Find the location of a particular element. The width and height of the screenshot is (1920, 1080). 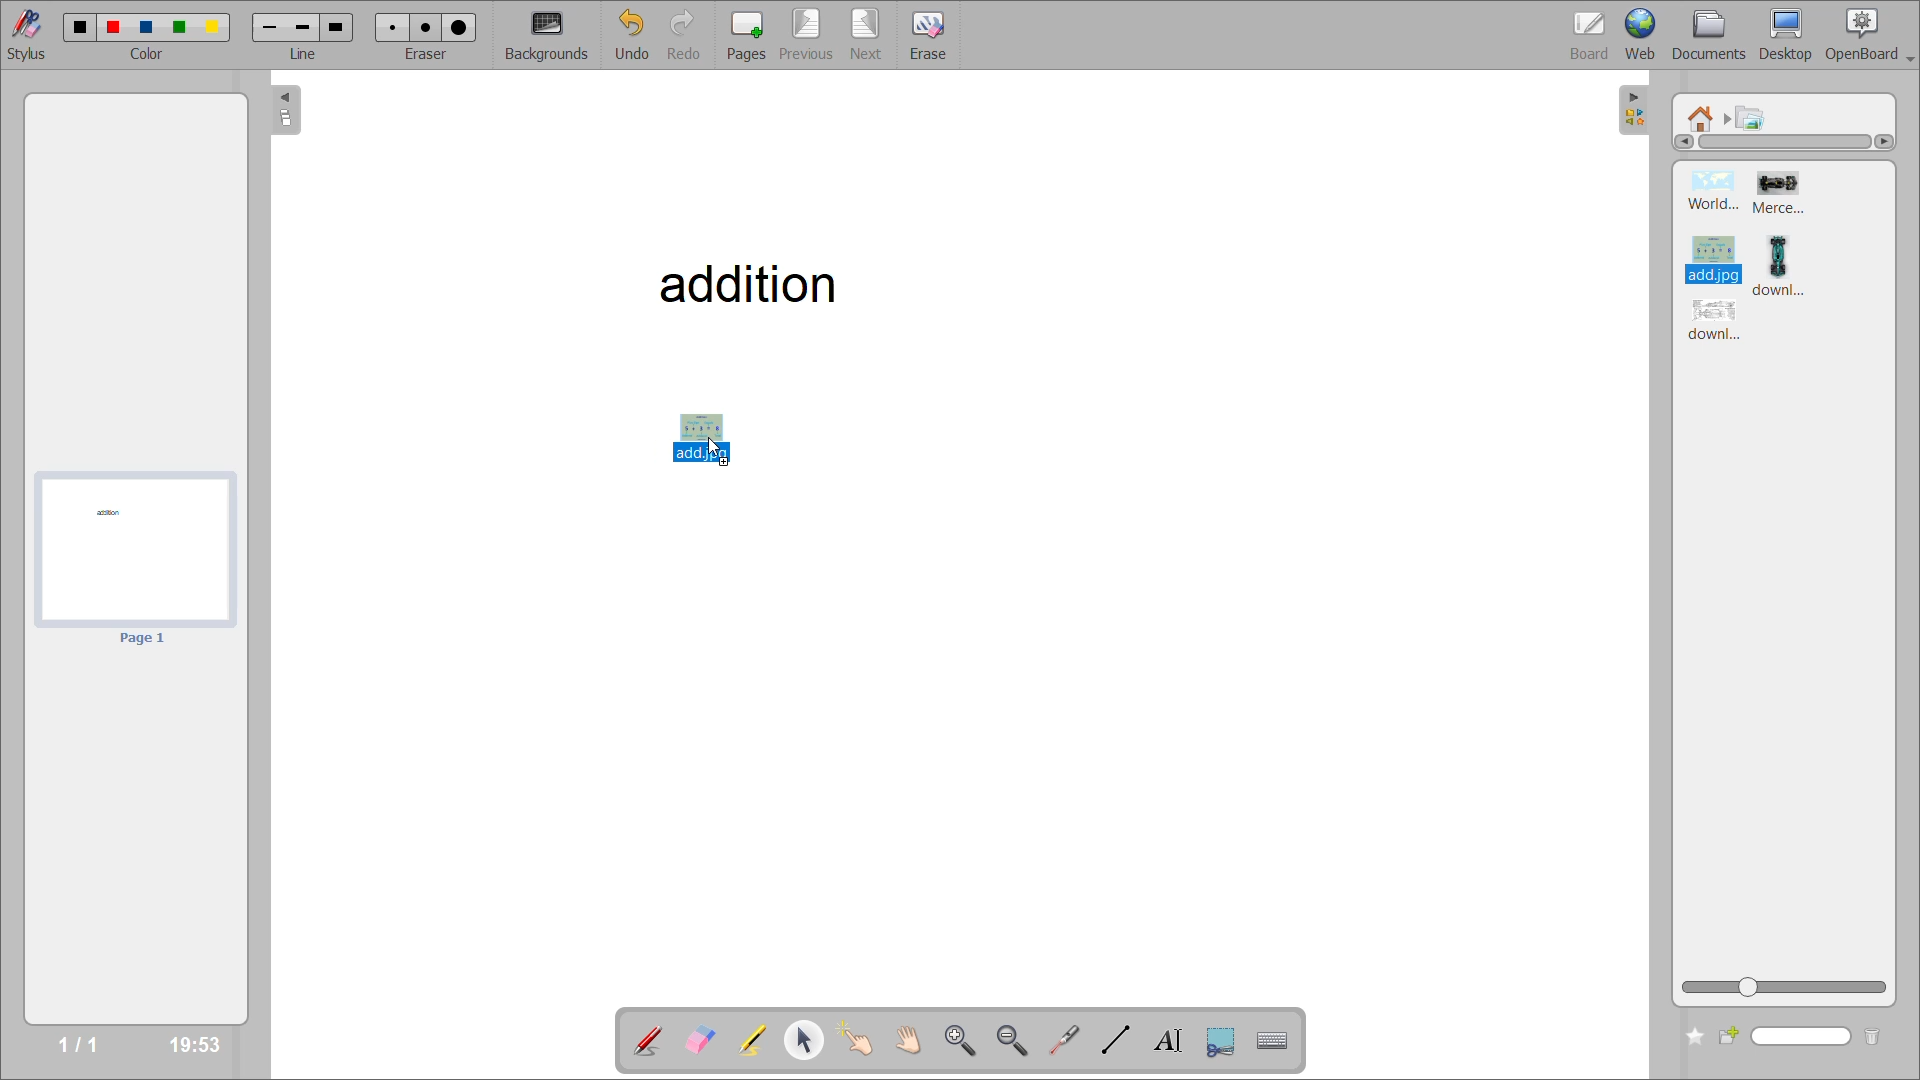

eraser 1 is located at coordinates (394, 26).